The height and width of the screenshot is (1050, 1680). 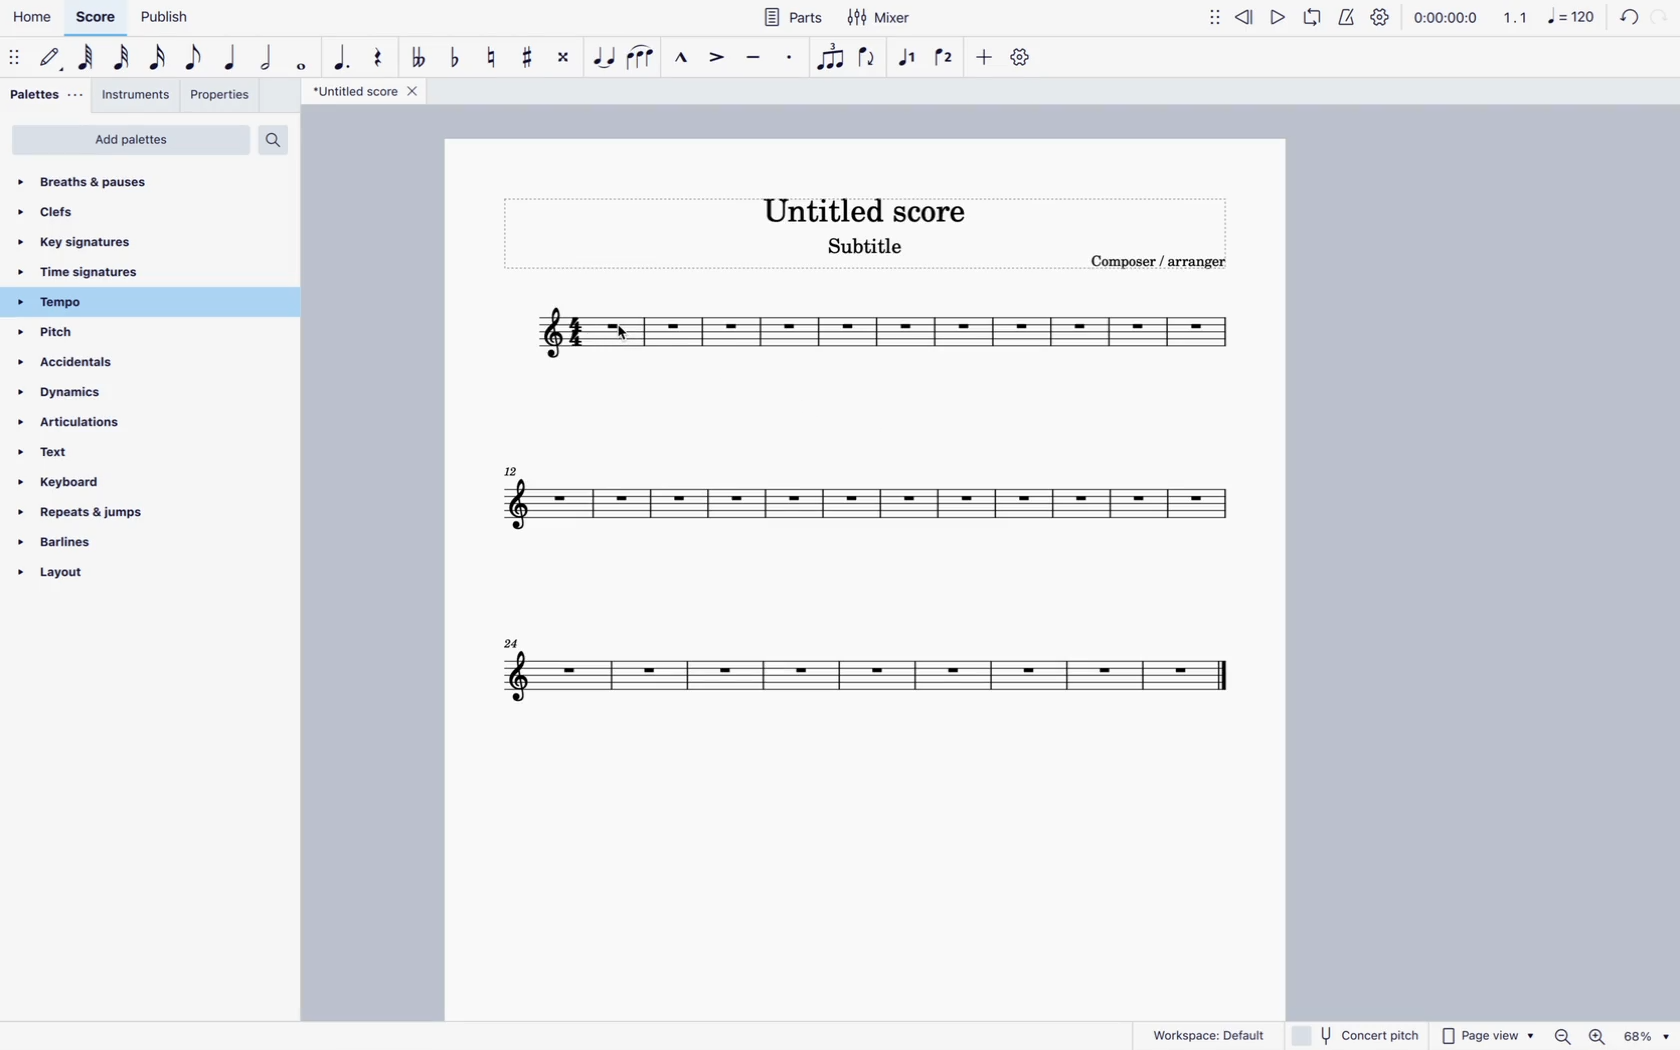 What do you see at coordinates (270, 59) in the screenshot?
I see `half note` at bounding box center [270, 59].